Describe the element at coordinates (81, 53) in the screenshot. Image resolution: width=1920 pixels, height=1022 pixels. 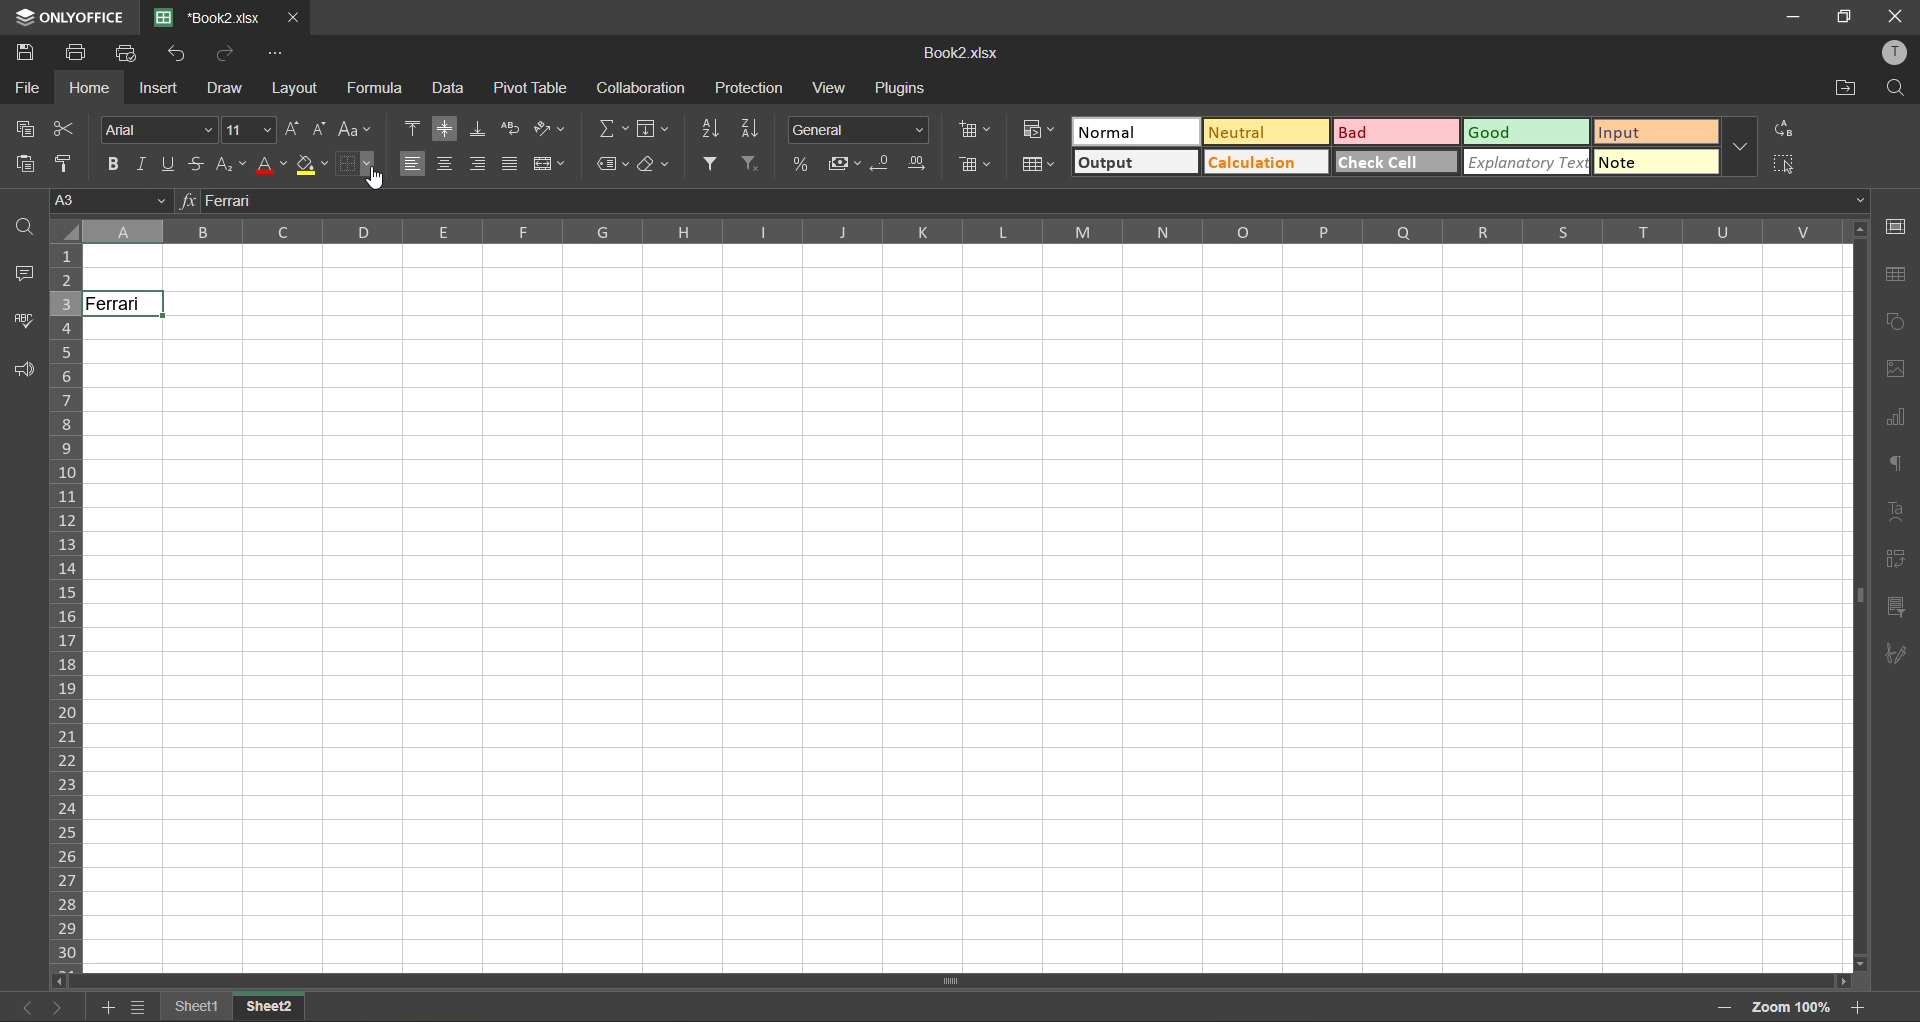
I see `print` at that location.